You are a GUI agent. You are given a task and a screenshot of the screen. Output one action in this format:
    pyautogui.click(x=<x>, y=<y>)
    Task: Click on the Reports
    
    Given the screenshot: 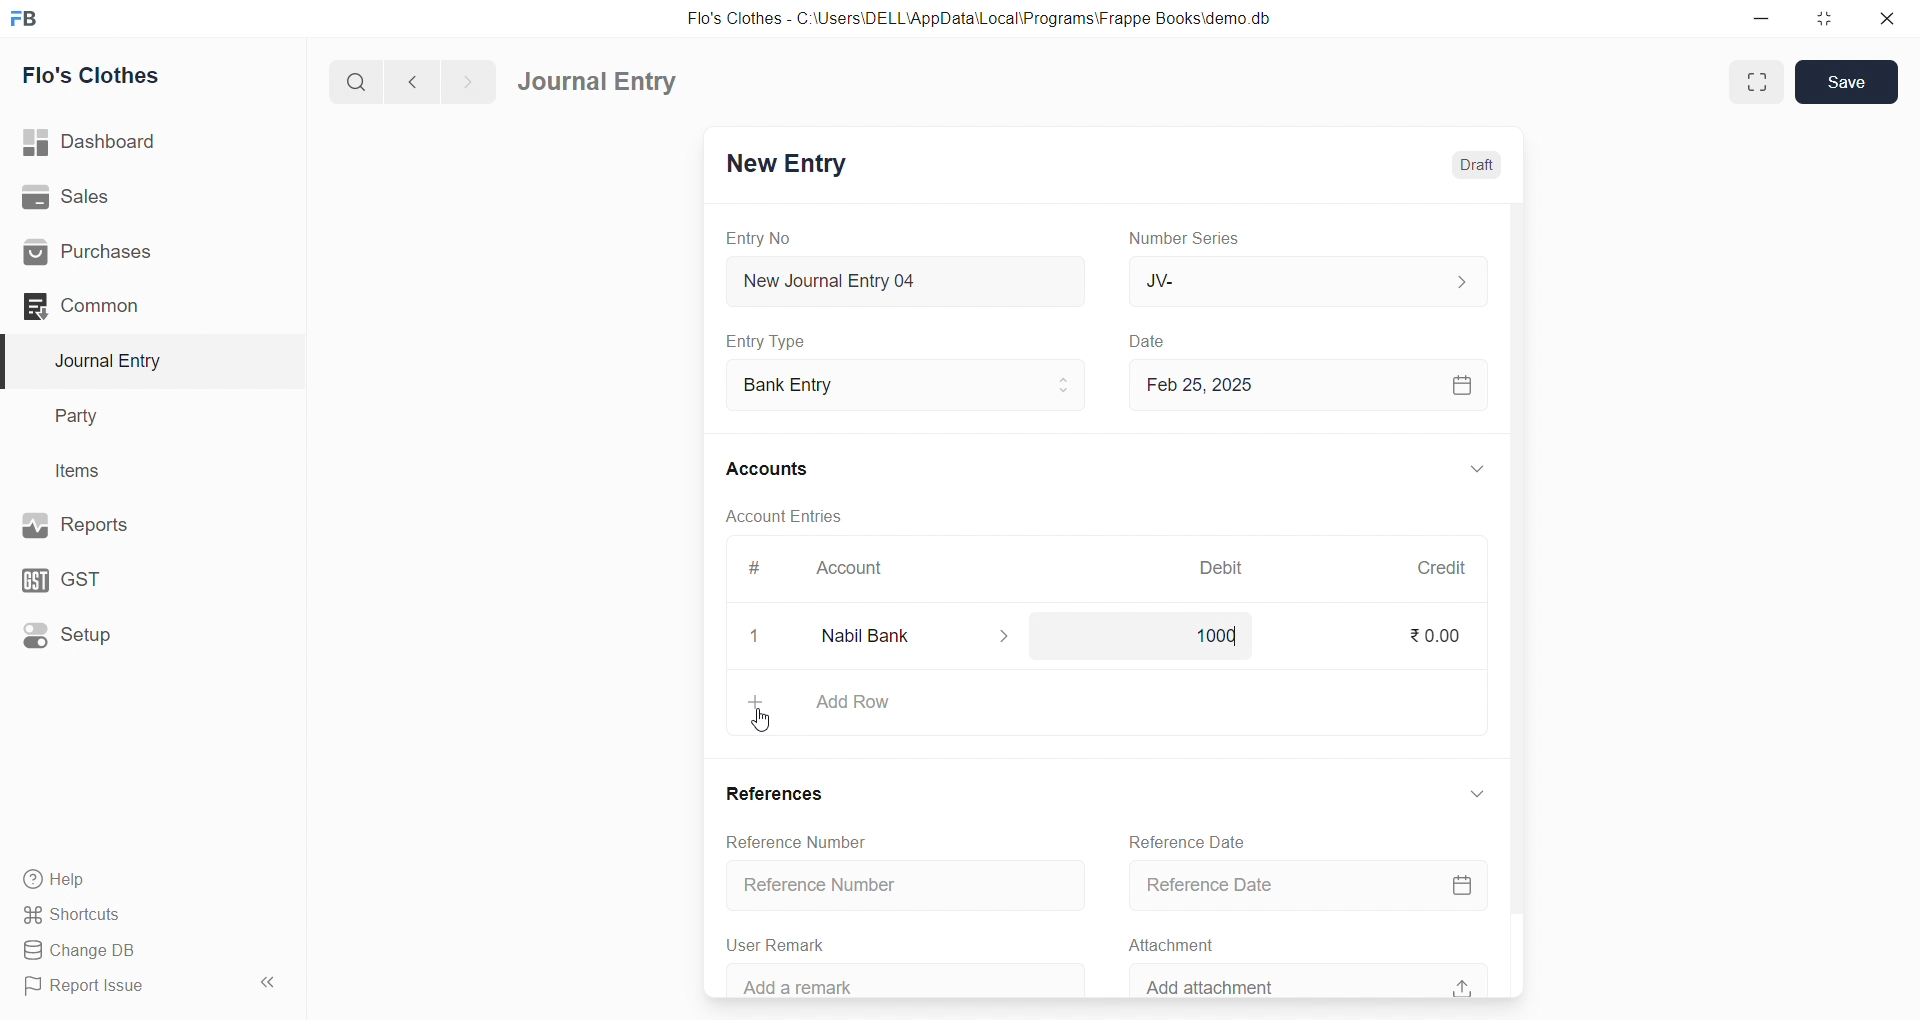 What is the action you would take?
    pyautogui.click(x=140, y=523)
    